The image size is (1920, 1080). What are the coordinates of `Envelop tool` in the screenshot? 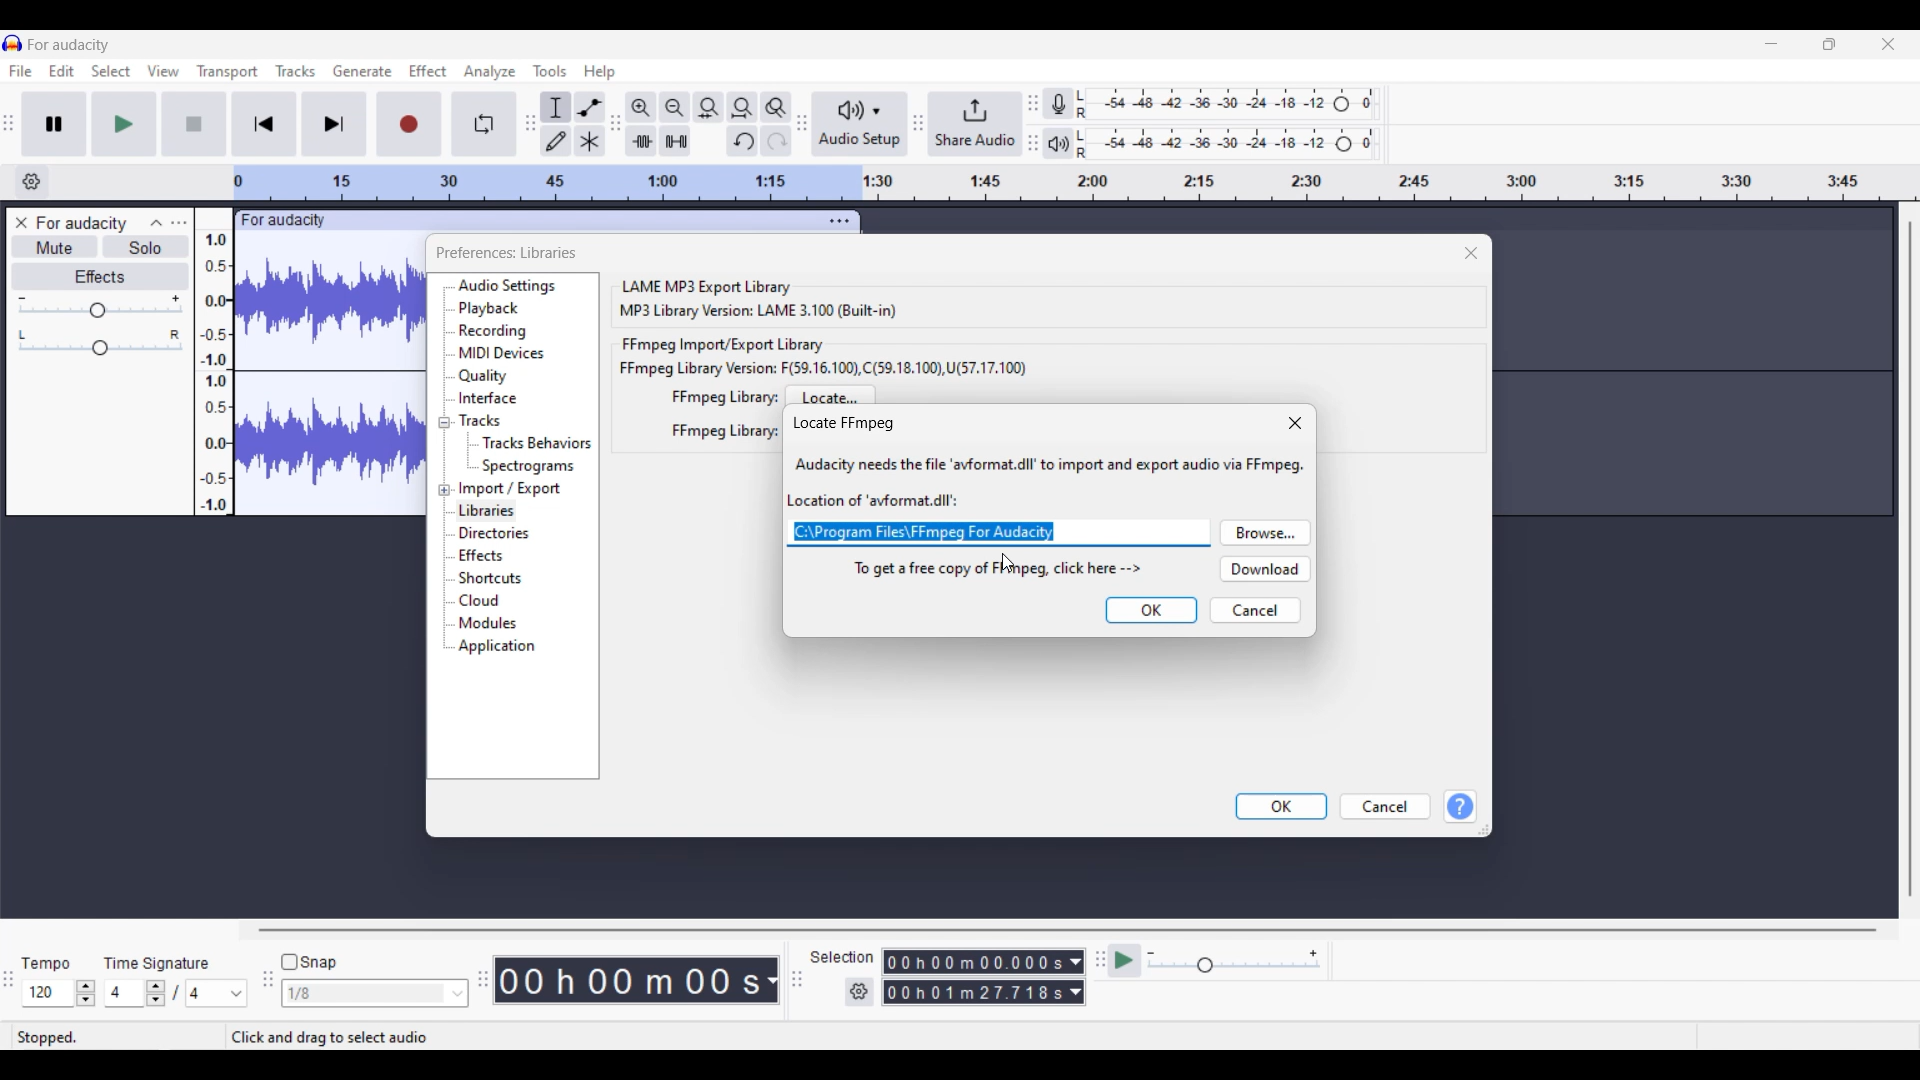 It's located at (590, 107).